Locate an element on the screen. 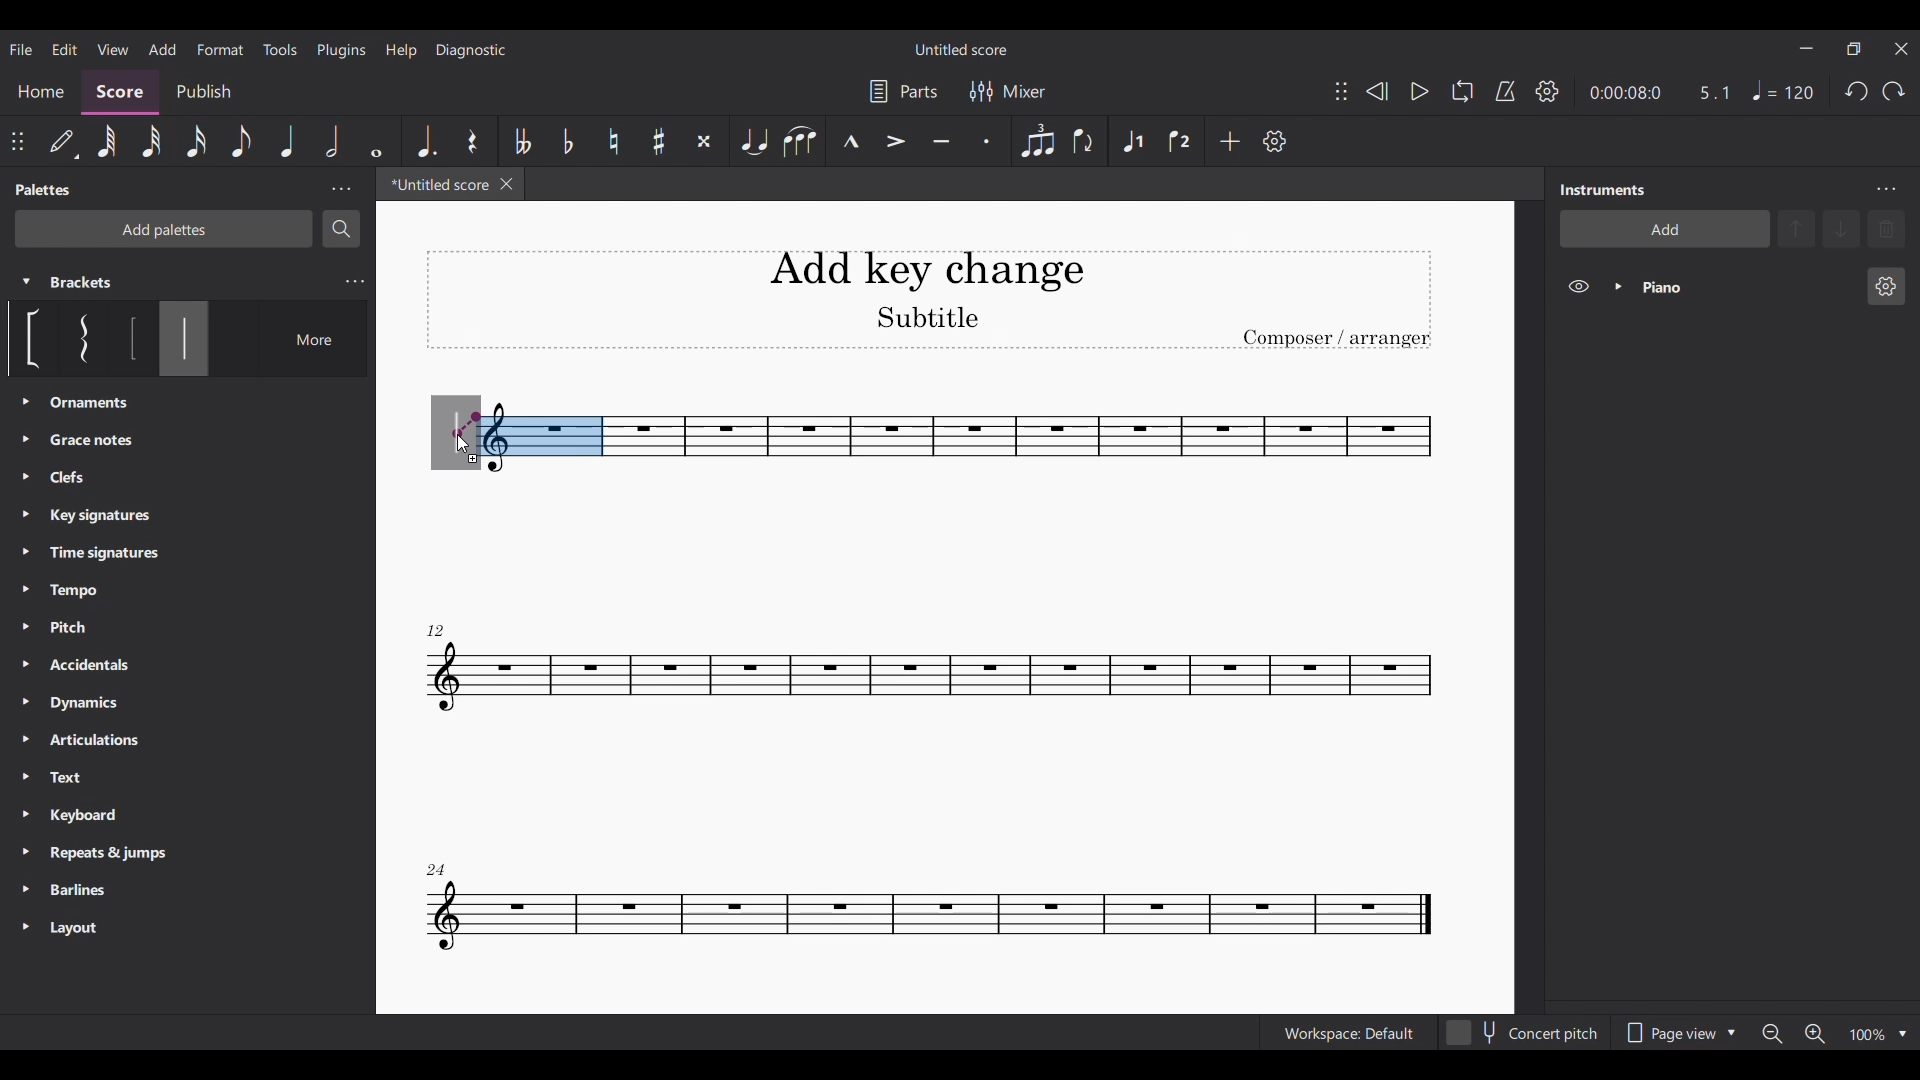  Toggle sharp is located at coordinates (660, 142).